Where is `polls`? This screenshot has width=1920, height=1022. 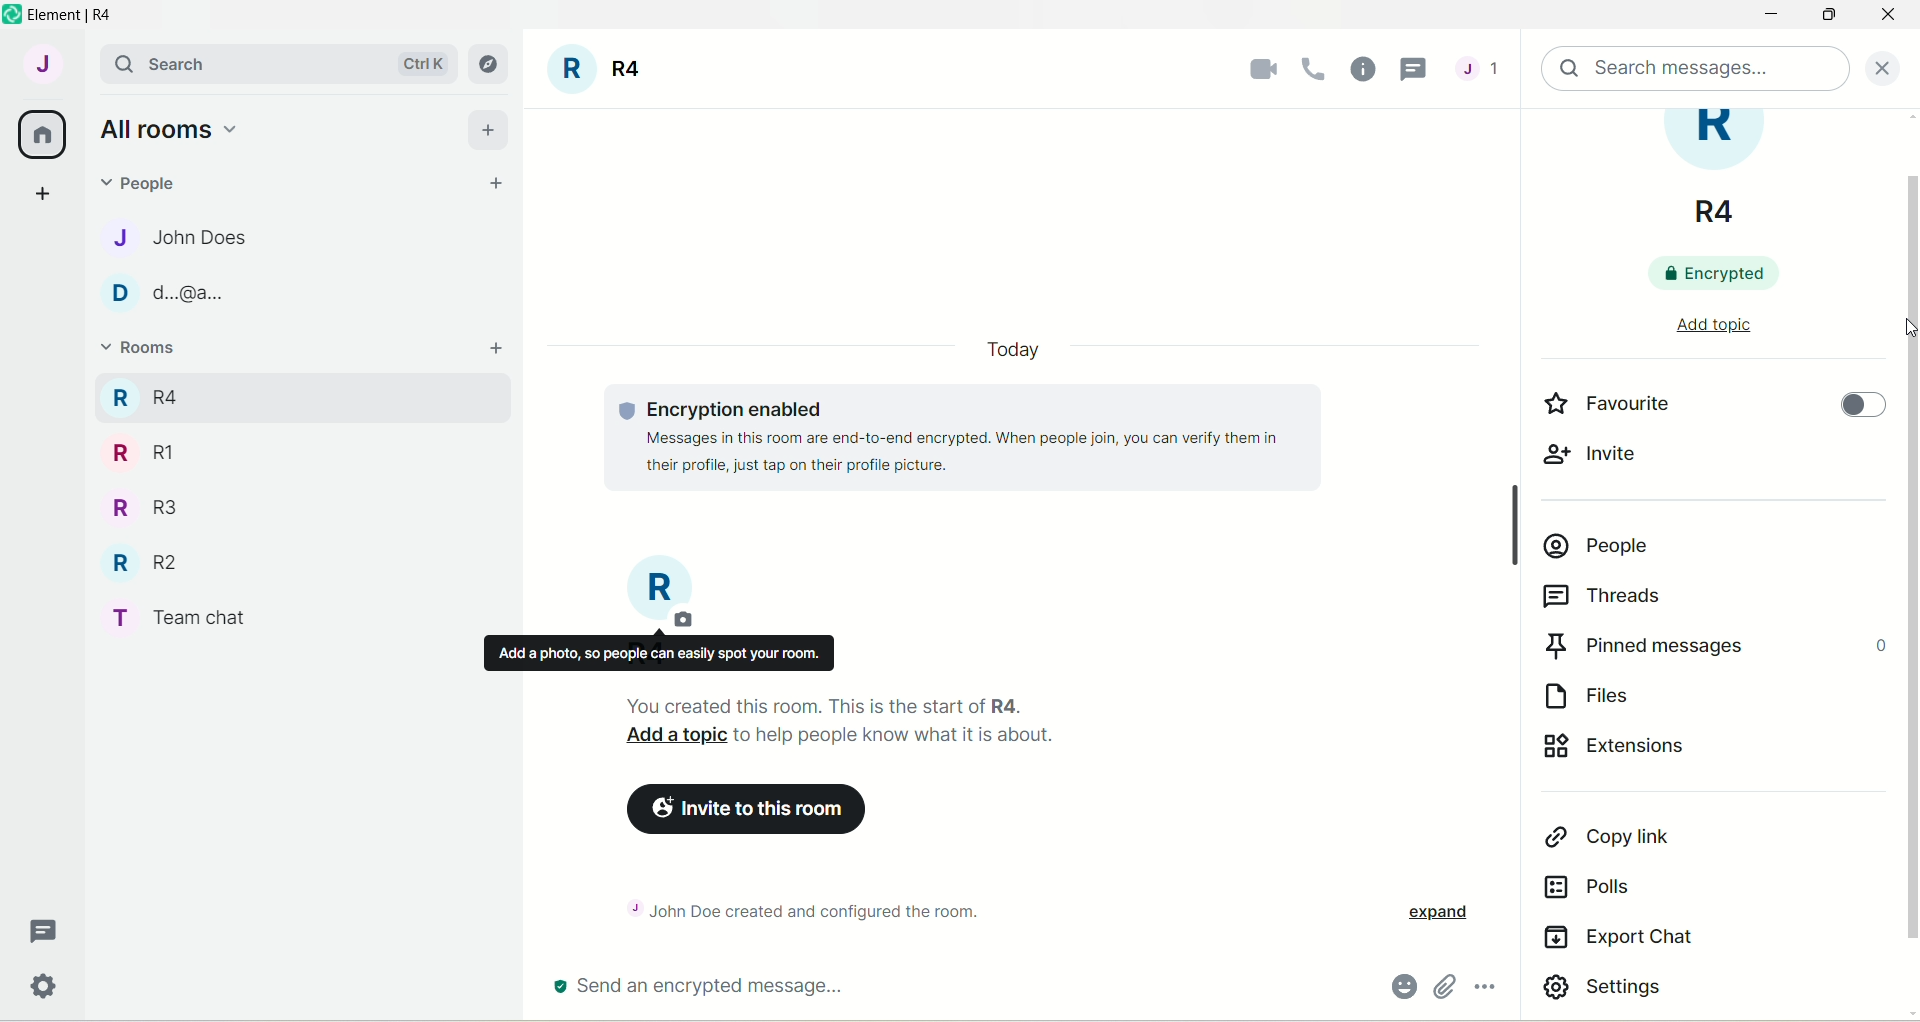 polls is located at coordinates (1599, 888).